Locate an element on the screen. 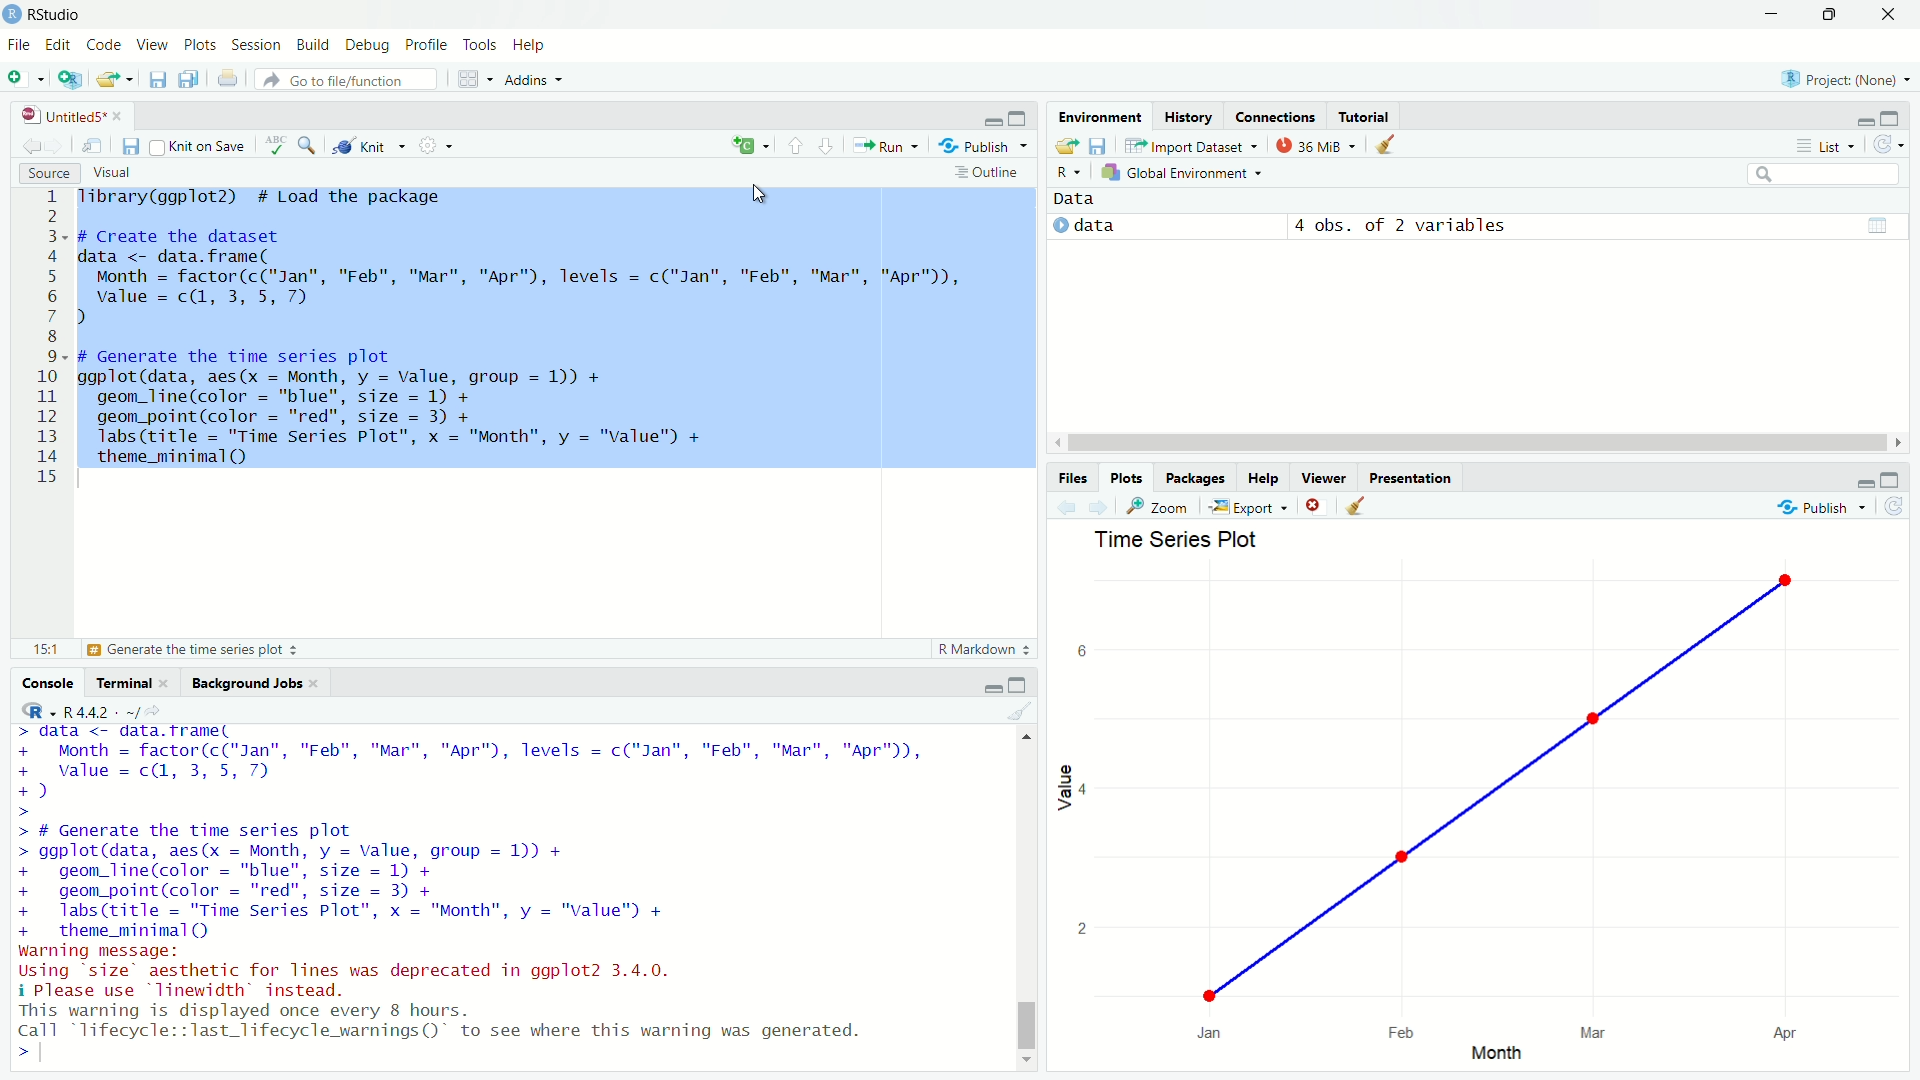 Image resolution: width=1920 pixels, height=1080 pixels. table is located at coordinates (1877, 224).